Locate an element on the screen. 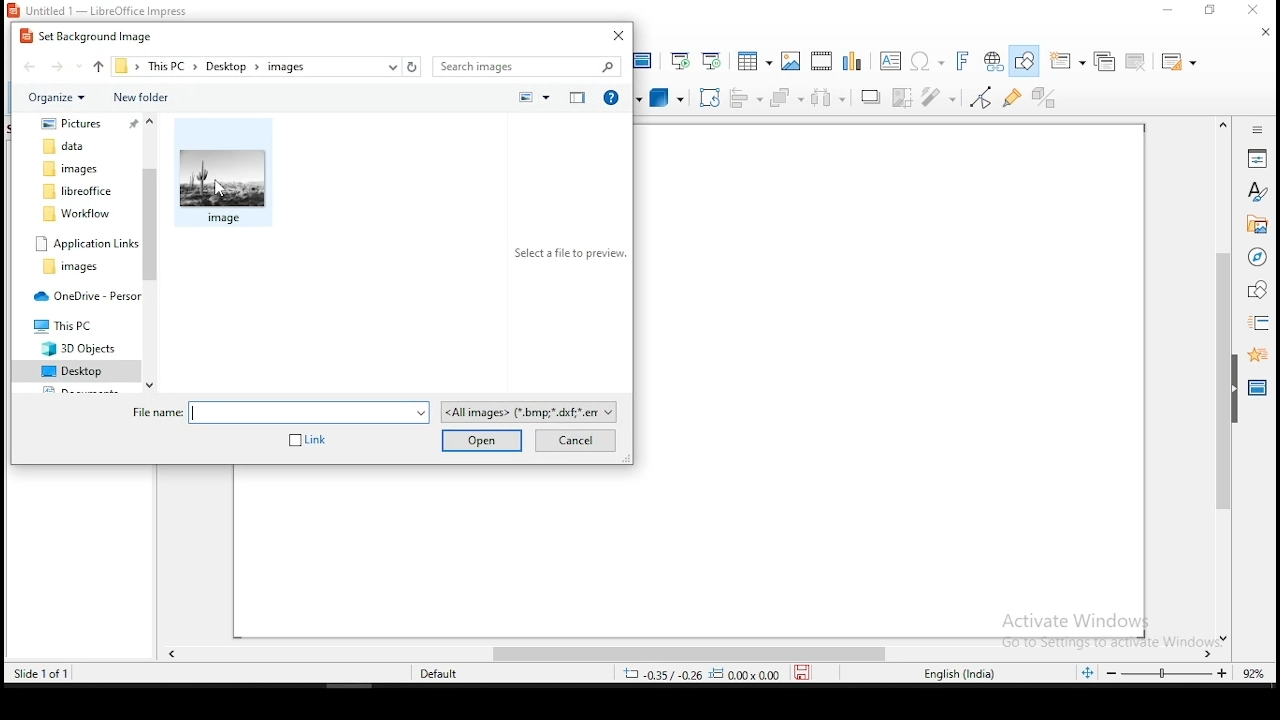  Folder is located at coordinates (78, 267).